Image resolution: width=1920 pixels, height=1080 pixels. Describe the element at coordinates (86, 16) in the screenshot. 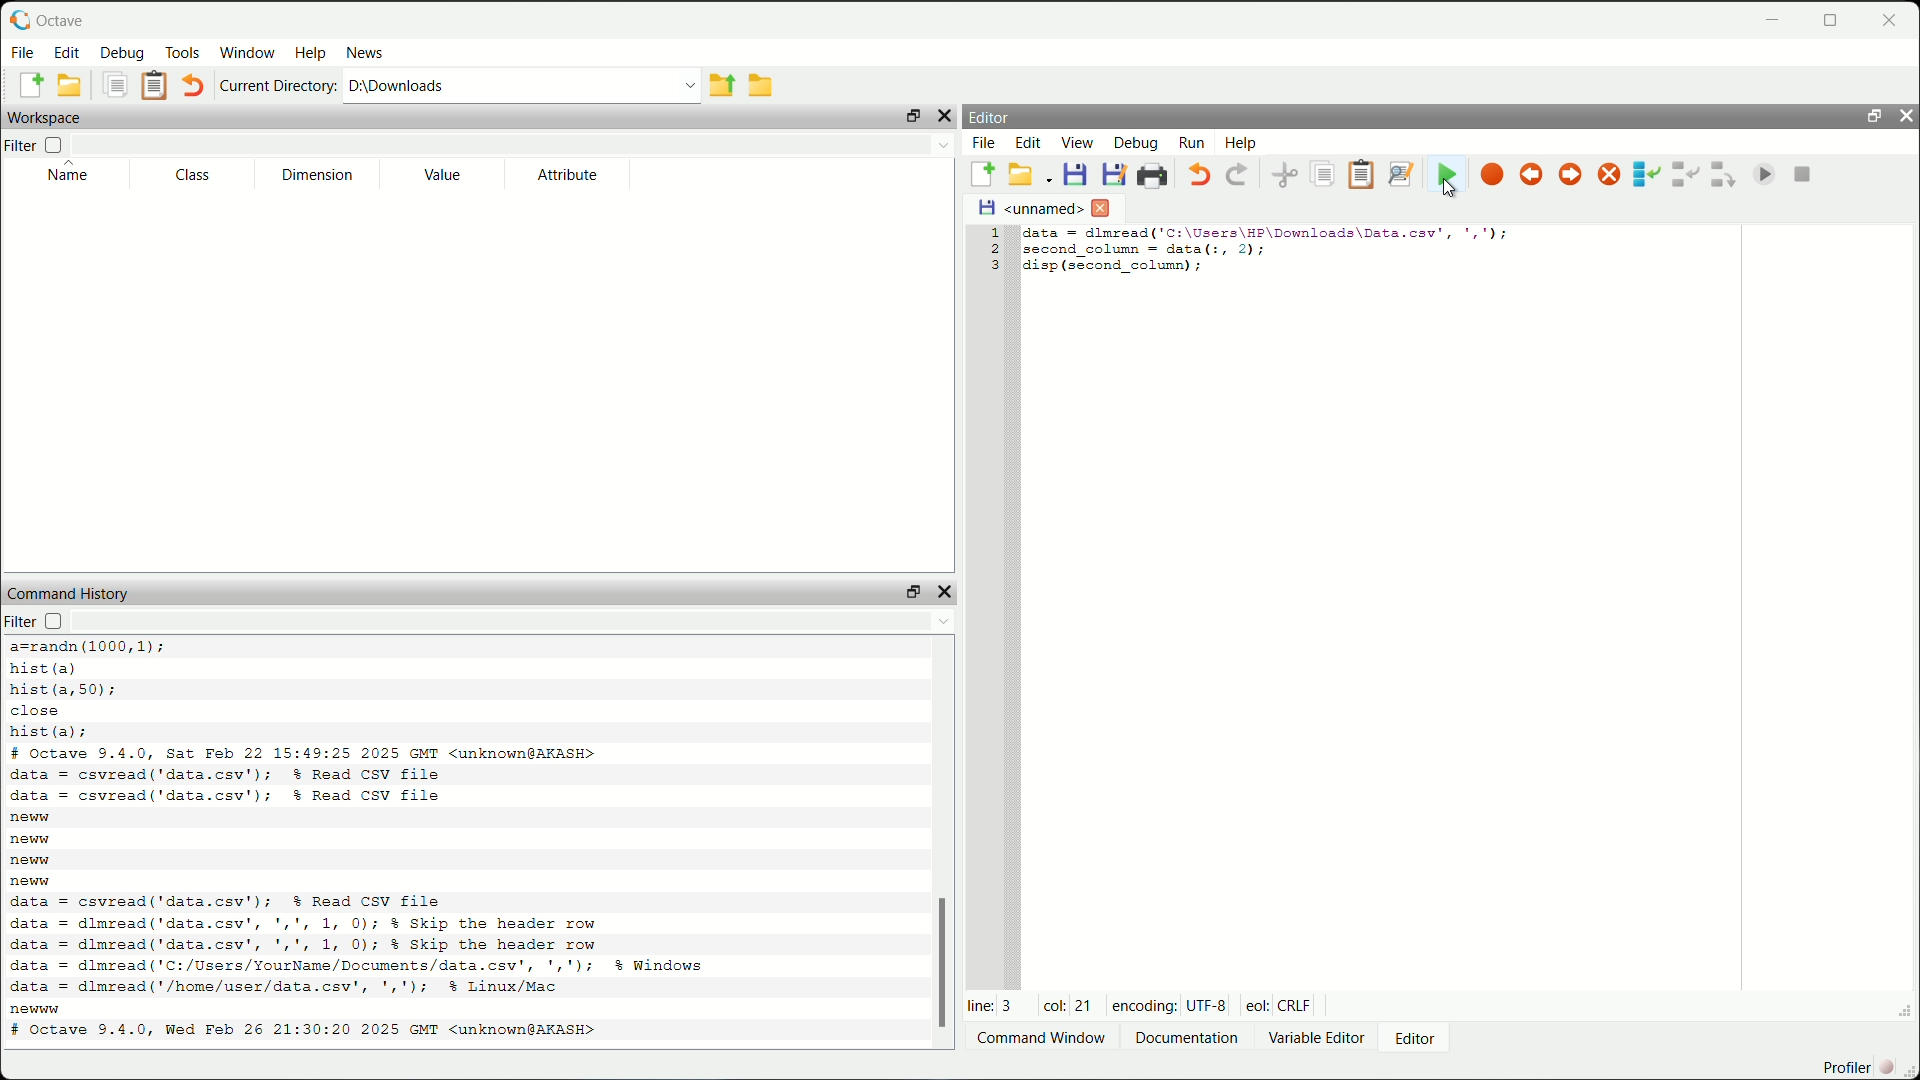

I see `octave` at that location.